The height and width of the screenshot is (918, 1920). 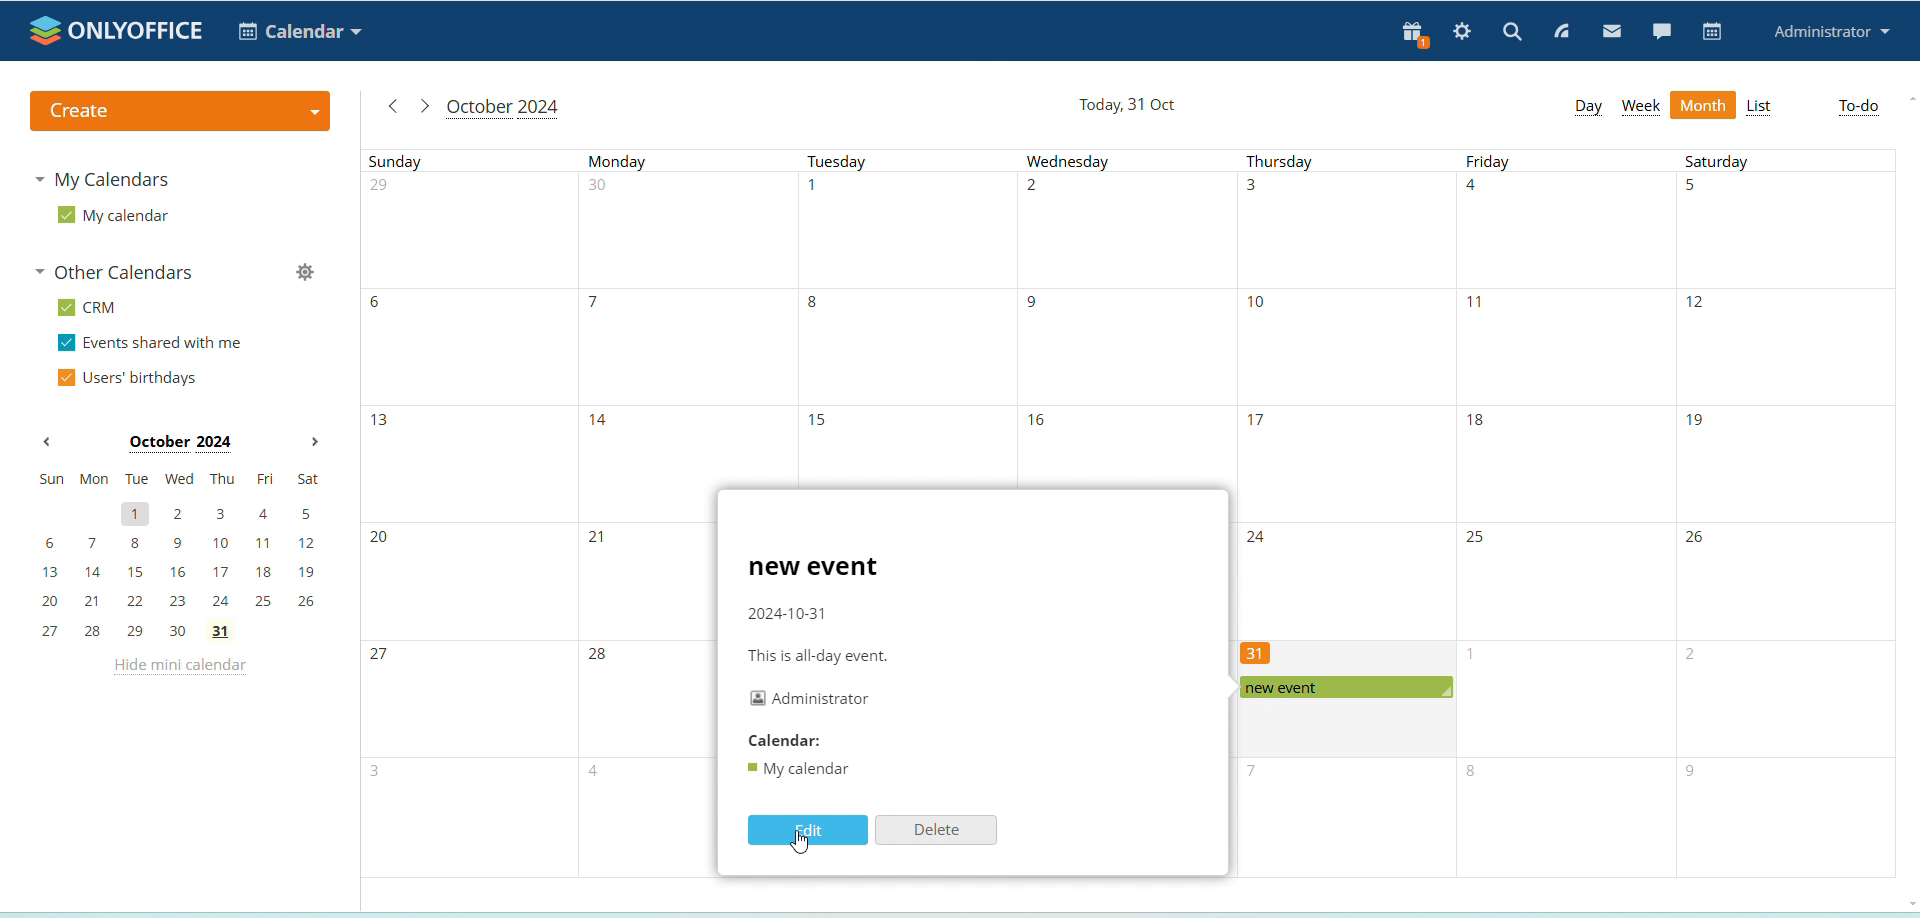 What do you see at coordinates (154, 344) in the screenshot?
I see `events shared with me` at bounding box center [154, 344].